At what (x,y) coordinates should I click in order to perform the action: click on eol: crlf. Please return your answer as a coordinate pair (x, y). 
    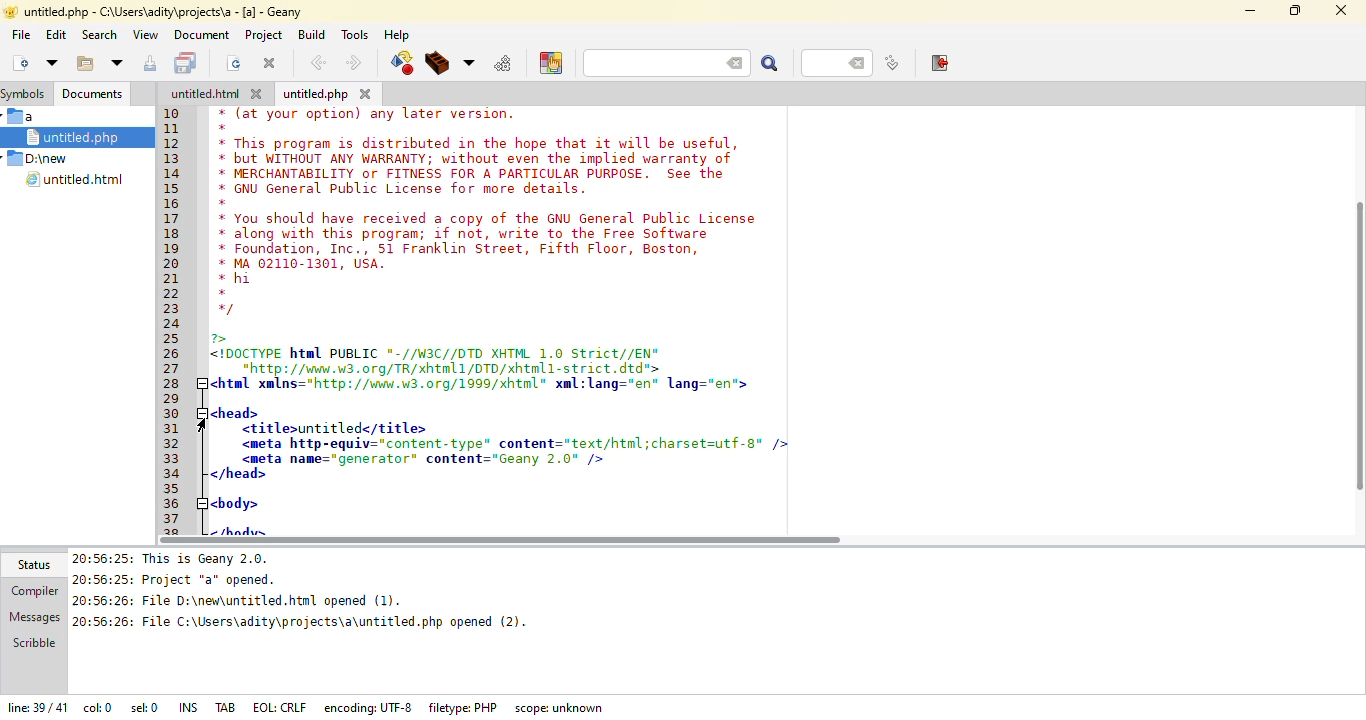
    Looking at the image, I should click on (279, 706).